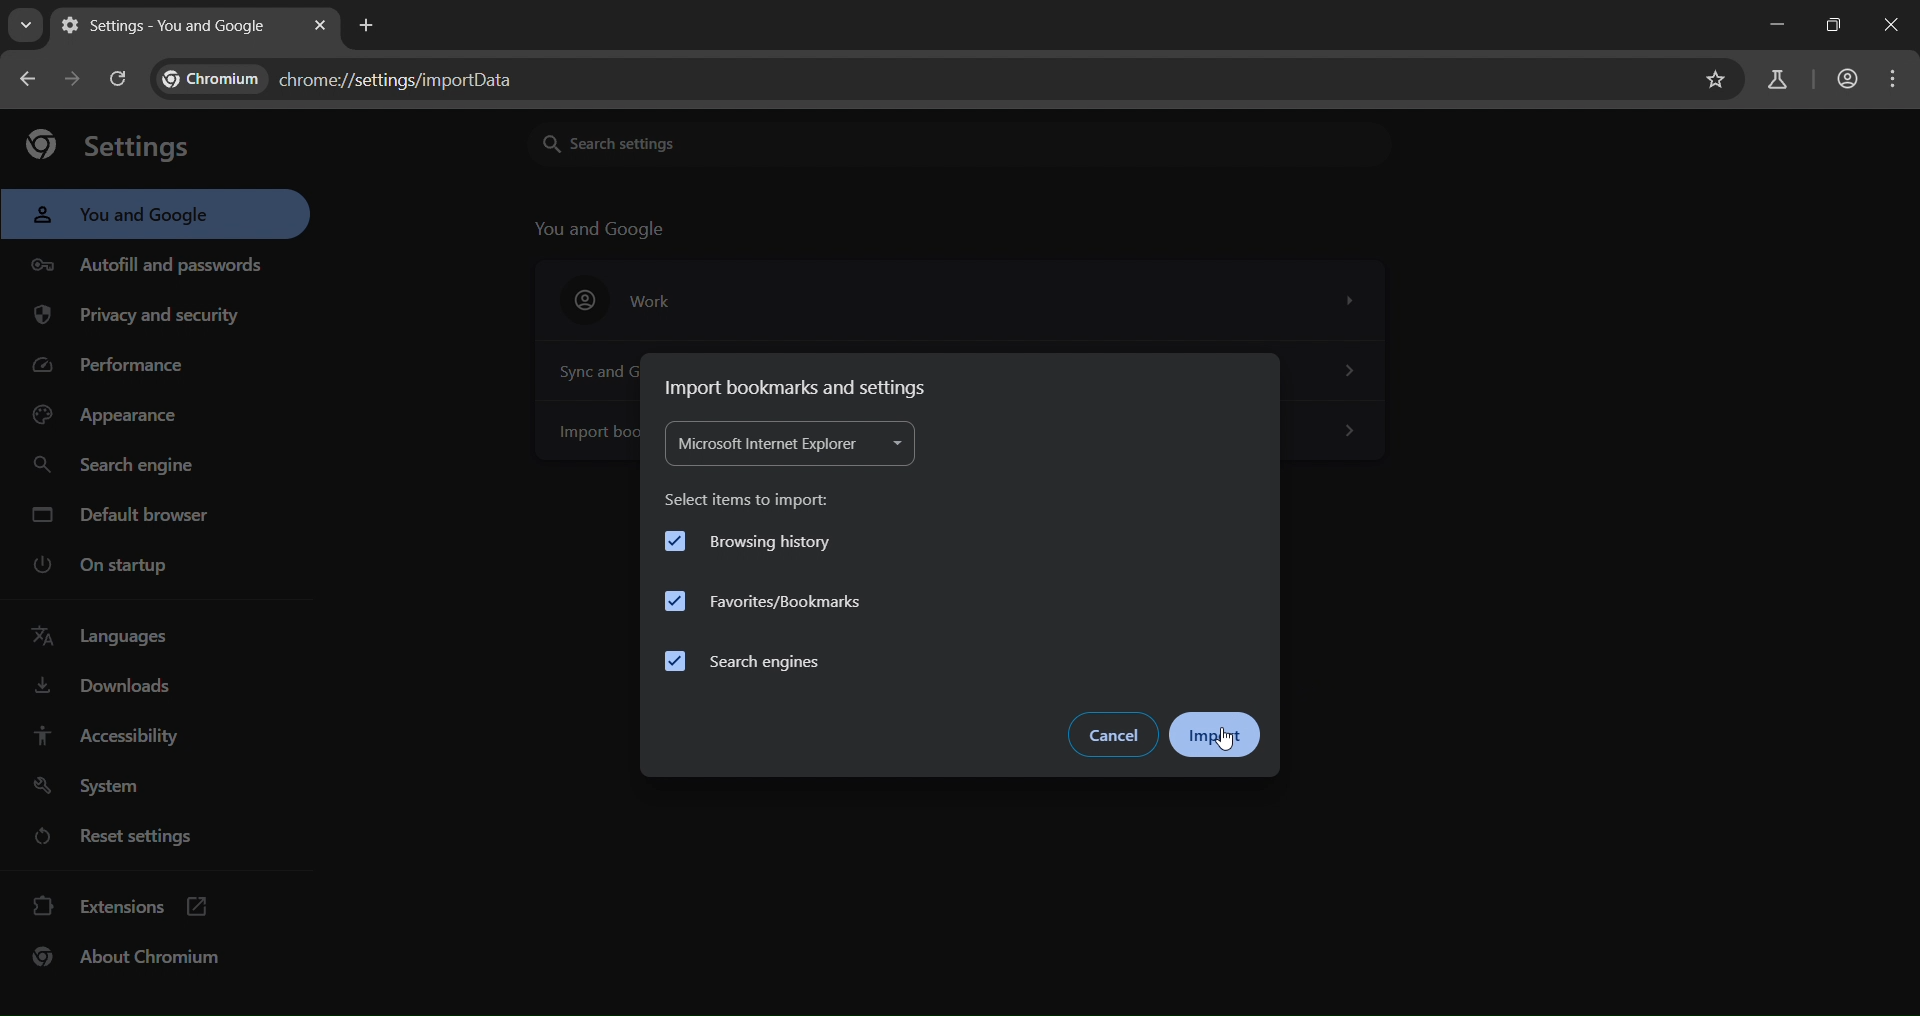 The height and width of the screenshot is (1016, 1920). I want to click on rivacy and security, so click(151, 317).